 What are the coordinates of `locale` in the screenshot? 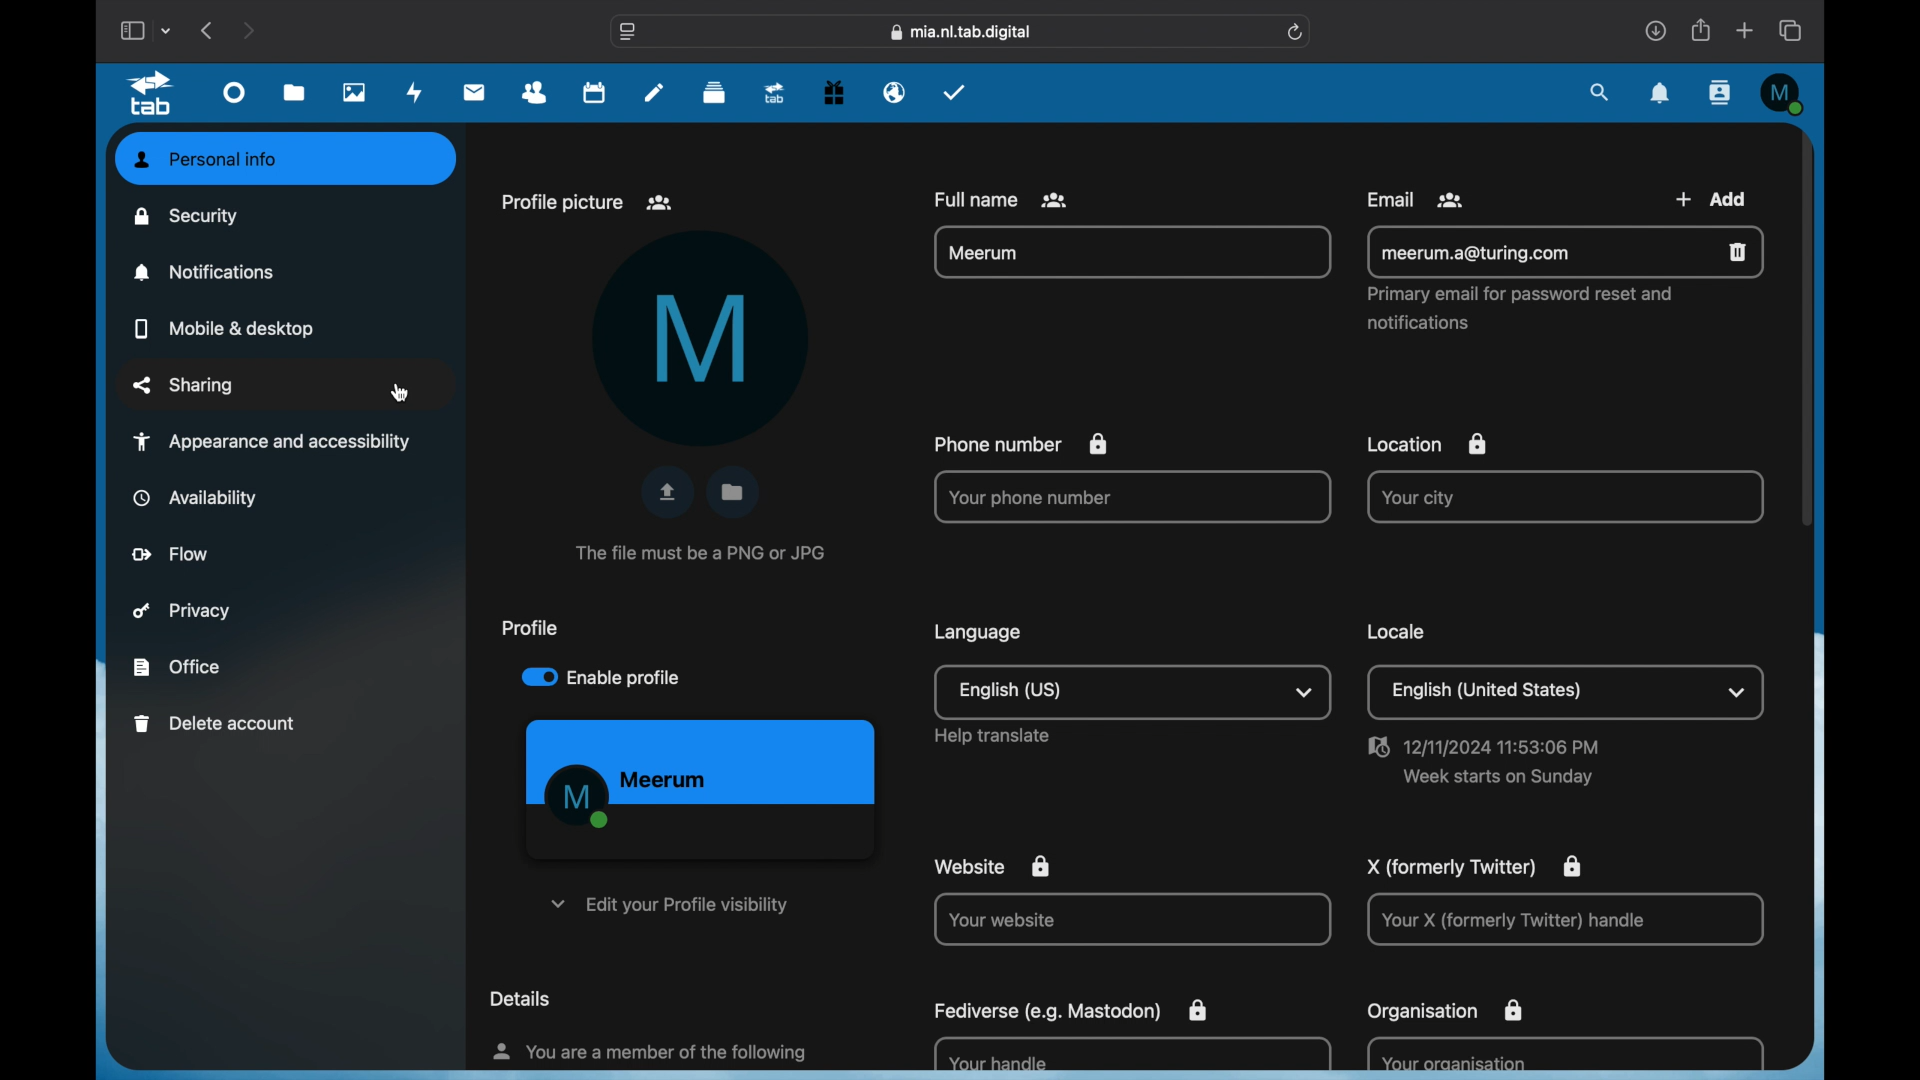 It's located at (1441, 634).